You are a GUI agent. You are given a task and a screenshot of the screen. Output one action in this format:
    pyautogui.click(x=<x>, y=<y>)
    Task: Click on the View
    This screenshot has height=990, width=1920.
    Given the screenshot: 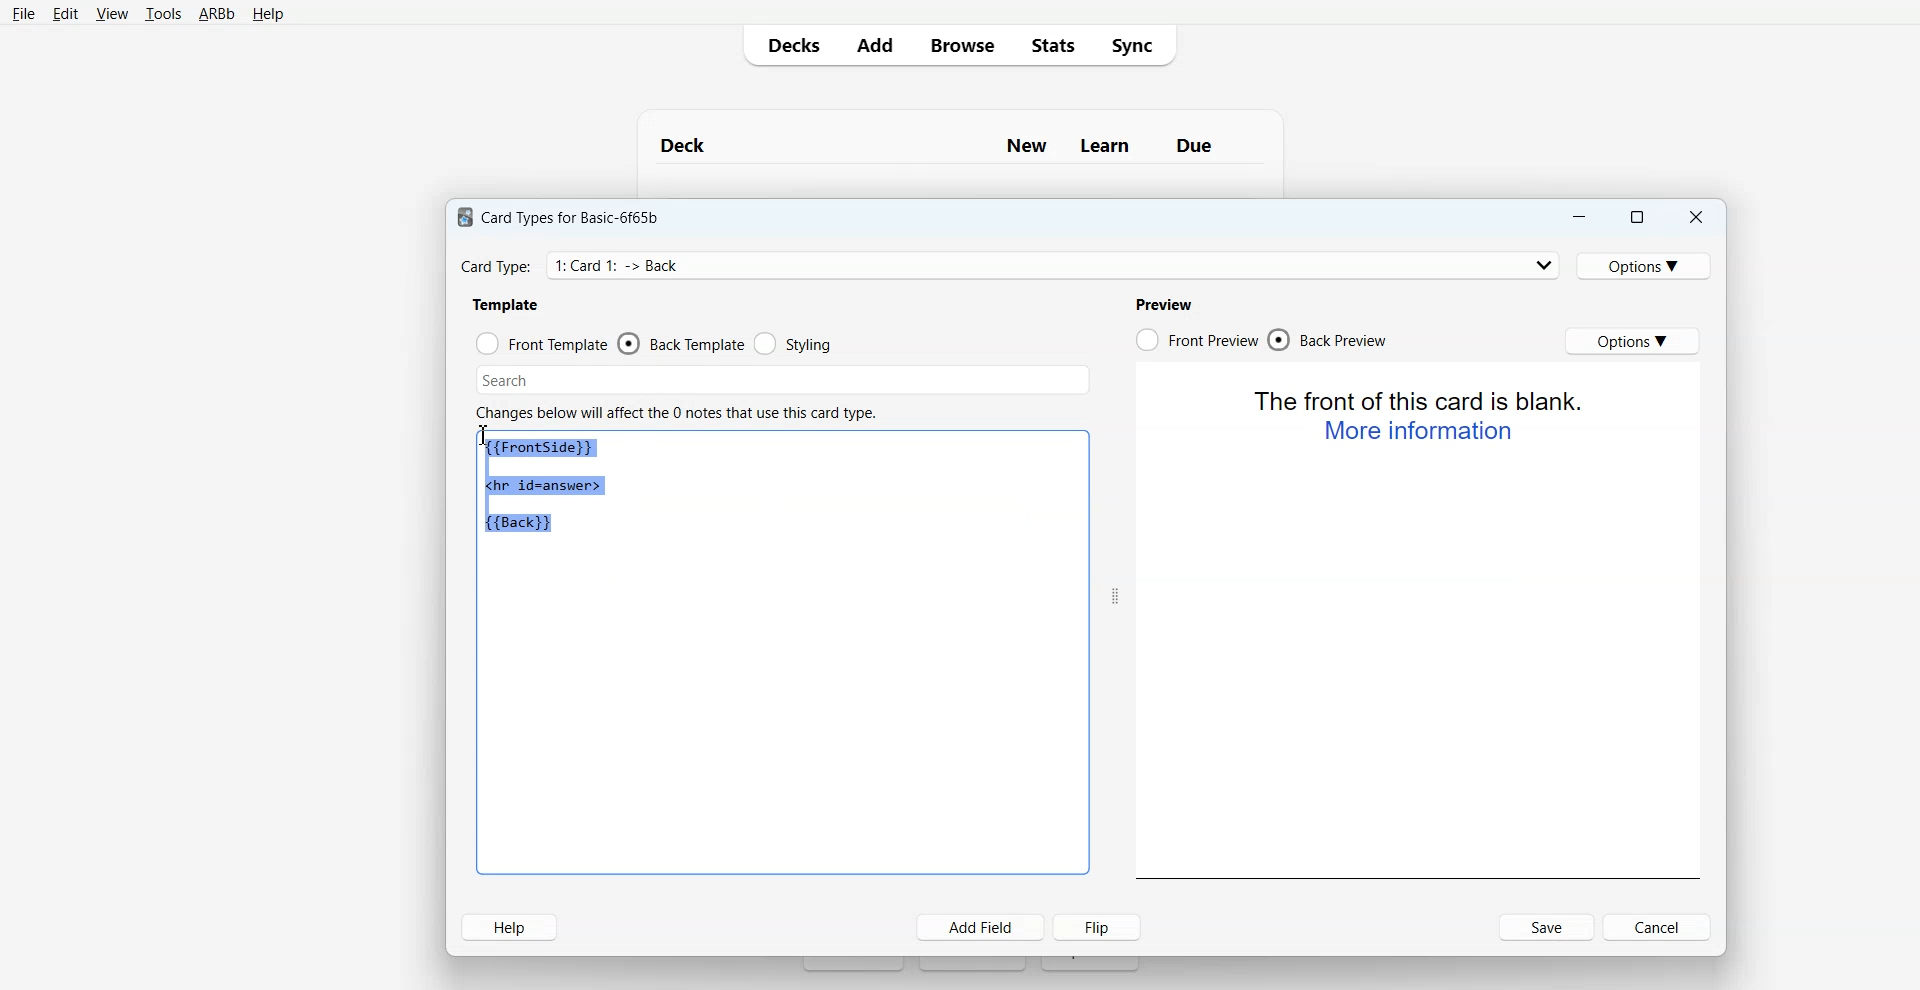 What is the action you would take?
    pyautogui.click(x=110, y=13)
    